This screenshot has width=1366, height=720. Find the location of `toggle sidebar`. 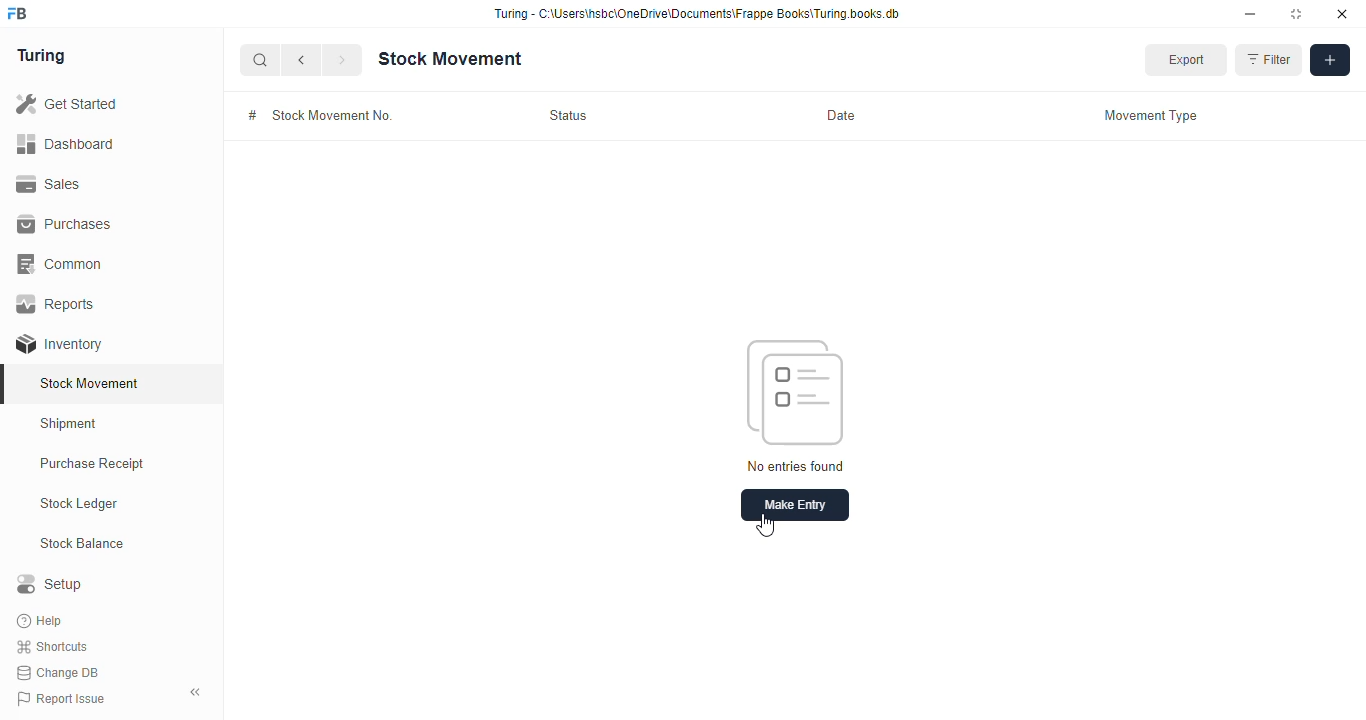

toggle sidebar is located at coordinates (196, 692).